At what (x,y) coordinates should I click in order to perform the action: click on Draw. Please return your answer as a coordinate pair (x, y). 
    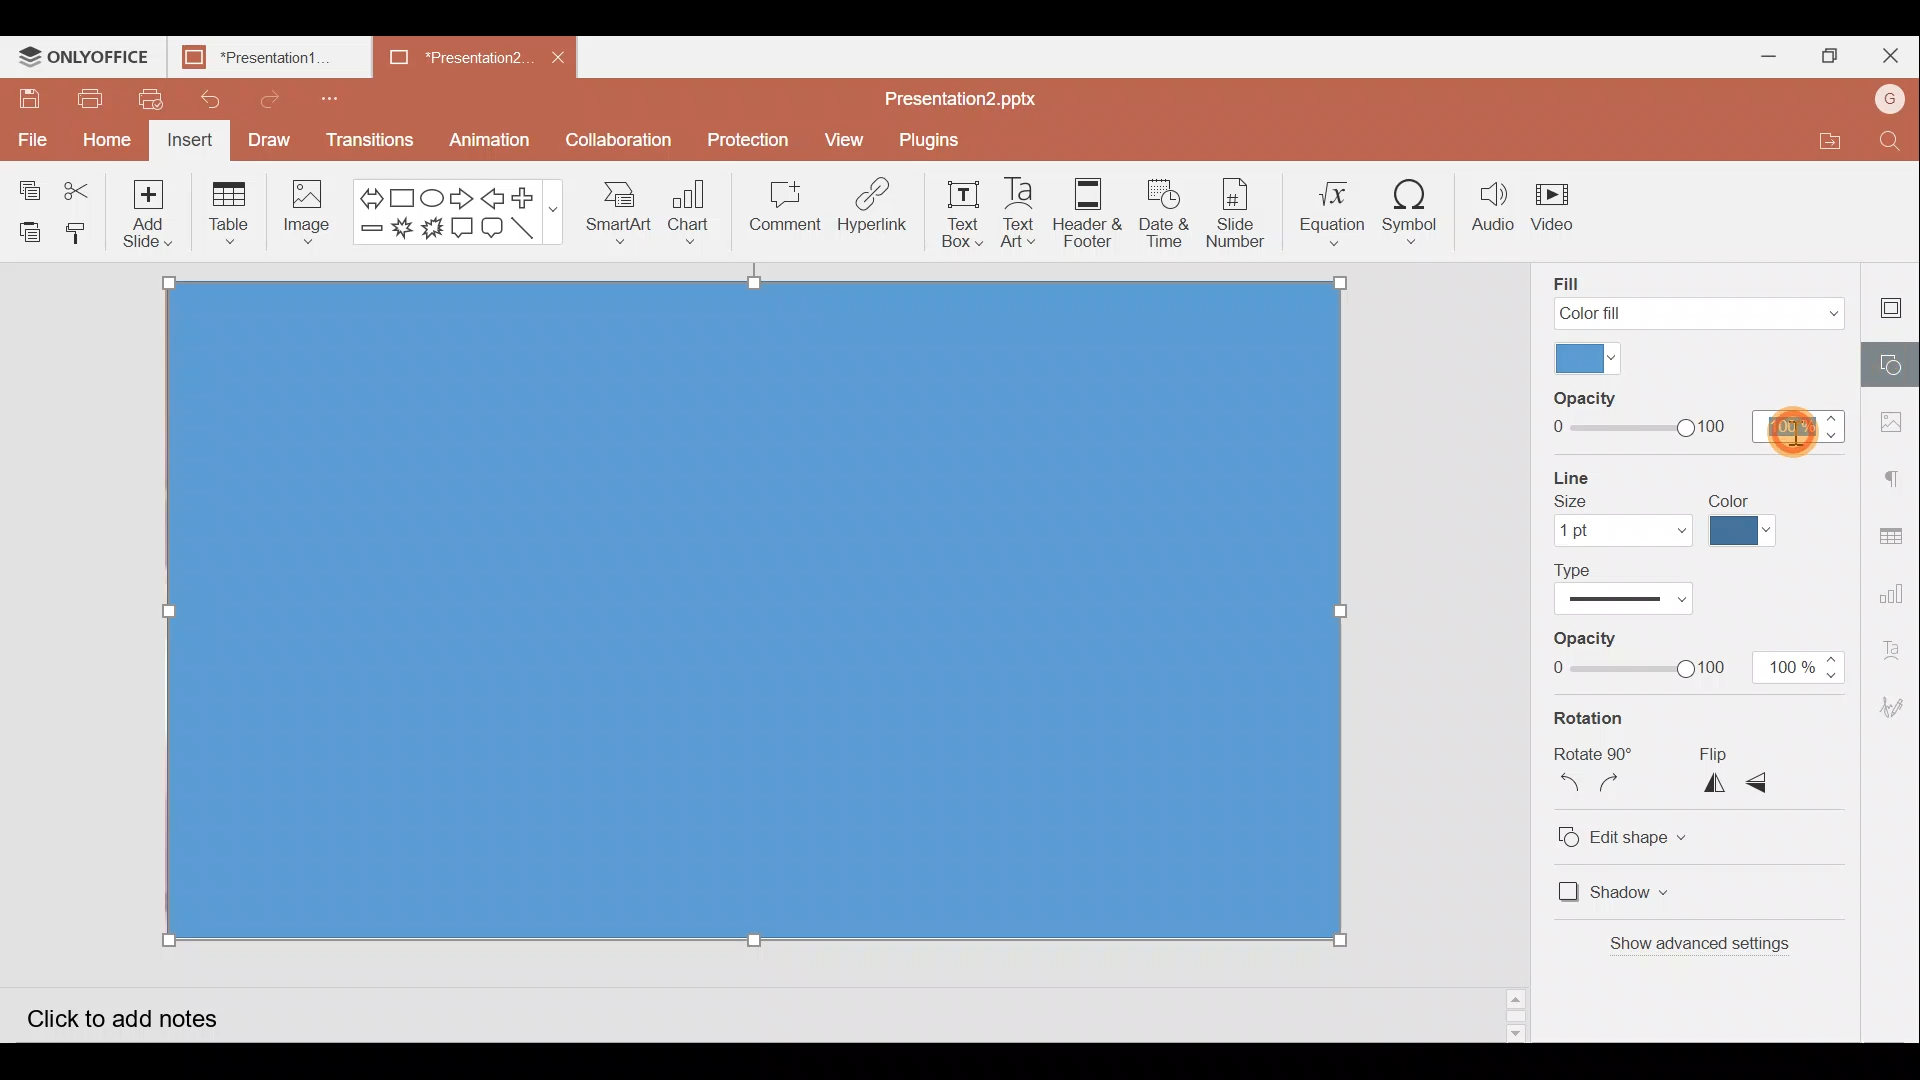
    Looking at the image, I should click on (270, 142).